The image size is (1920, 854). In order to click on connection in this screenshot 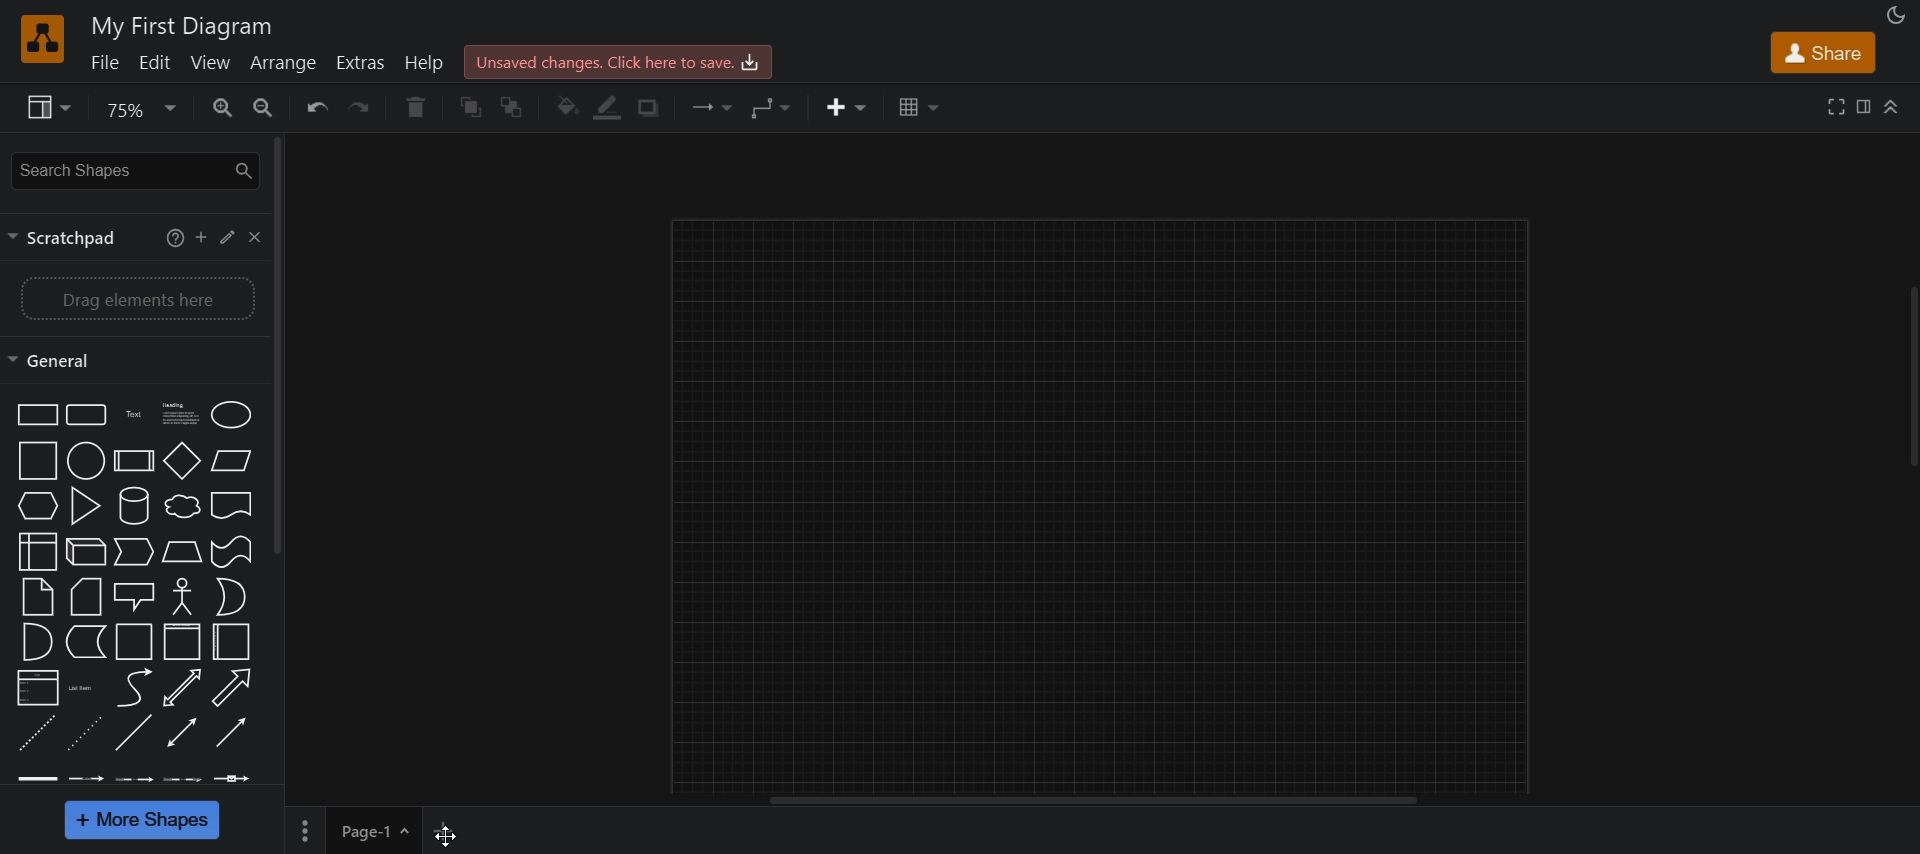, I will do `click(715, 114)`.